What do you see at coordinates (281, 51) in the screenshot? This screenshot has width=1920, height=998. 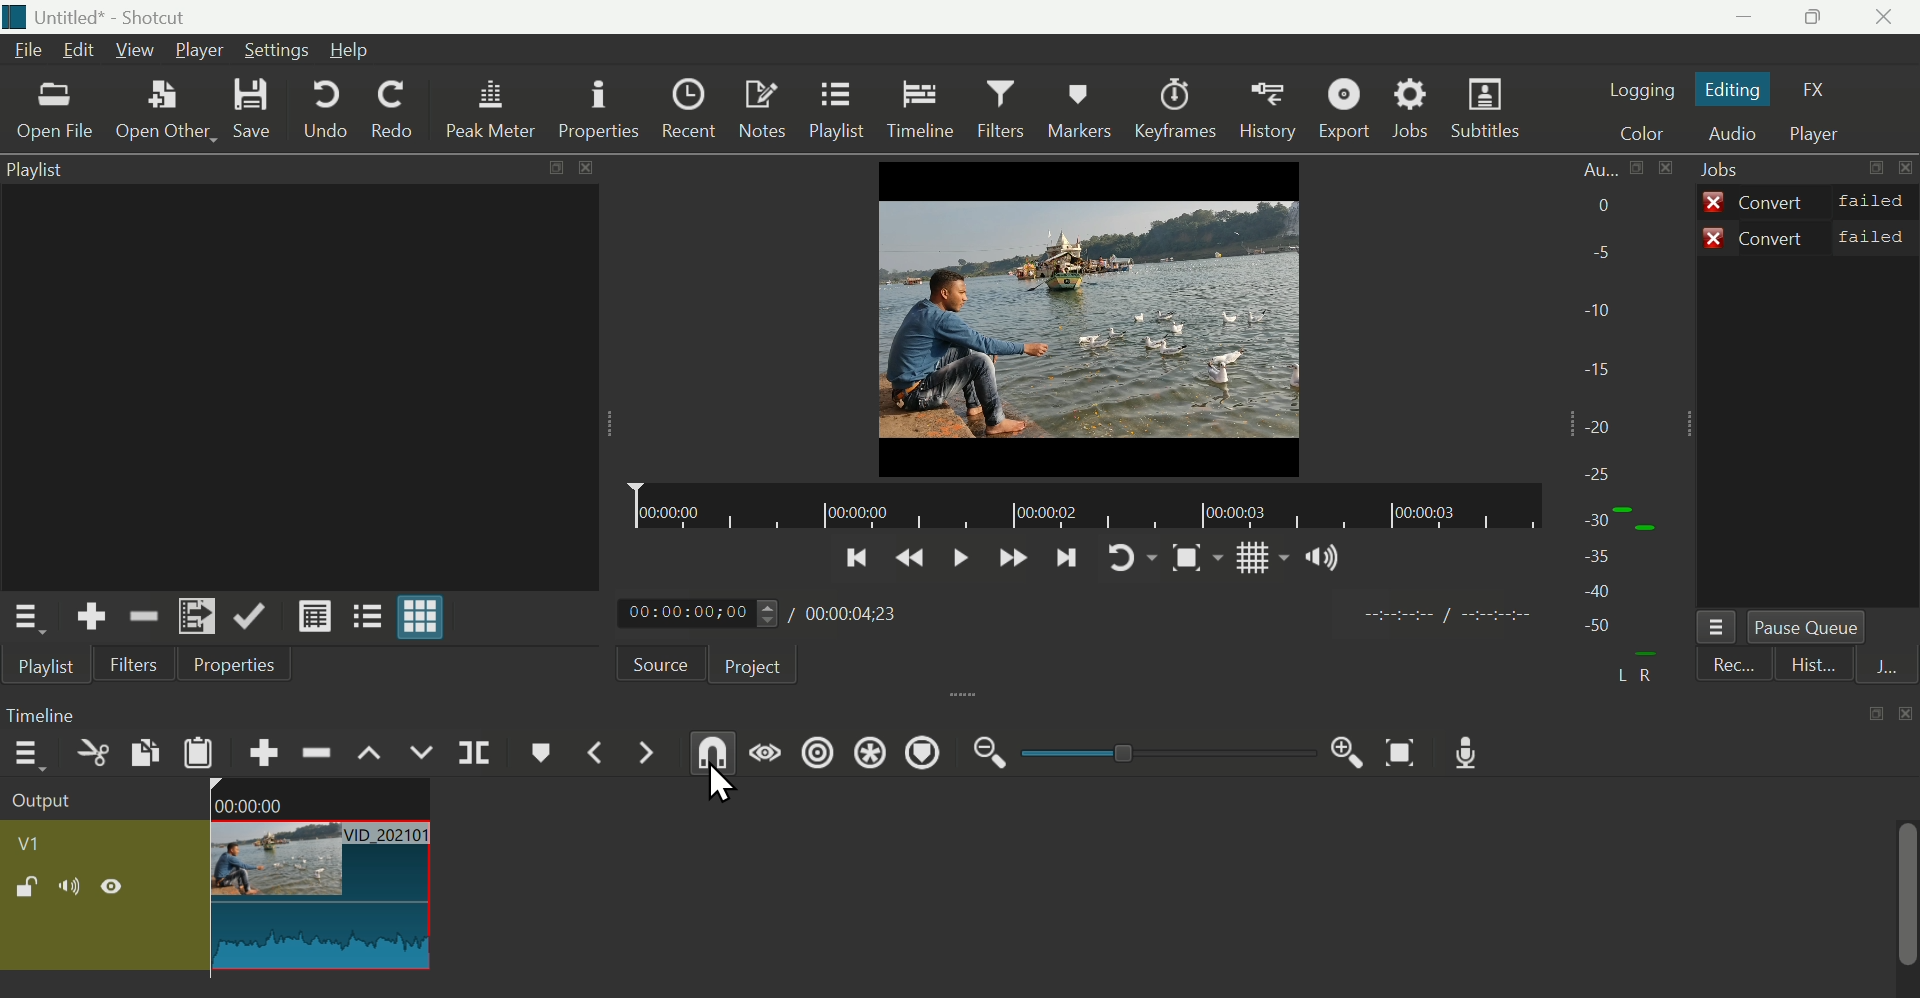 I see `Setting` at bounding box center [281, 51].